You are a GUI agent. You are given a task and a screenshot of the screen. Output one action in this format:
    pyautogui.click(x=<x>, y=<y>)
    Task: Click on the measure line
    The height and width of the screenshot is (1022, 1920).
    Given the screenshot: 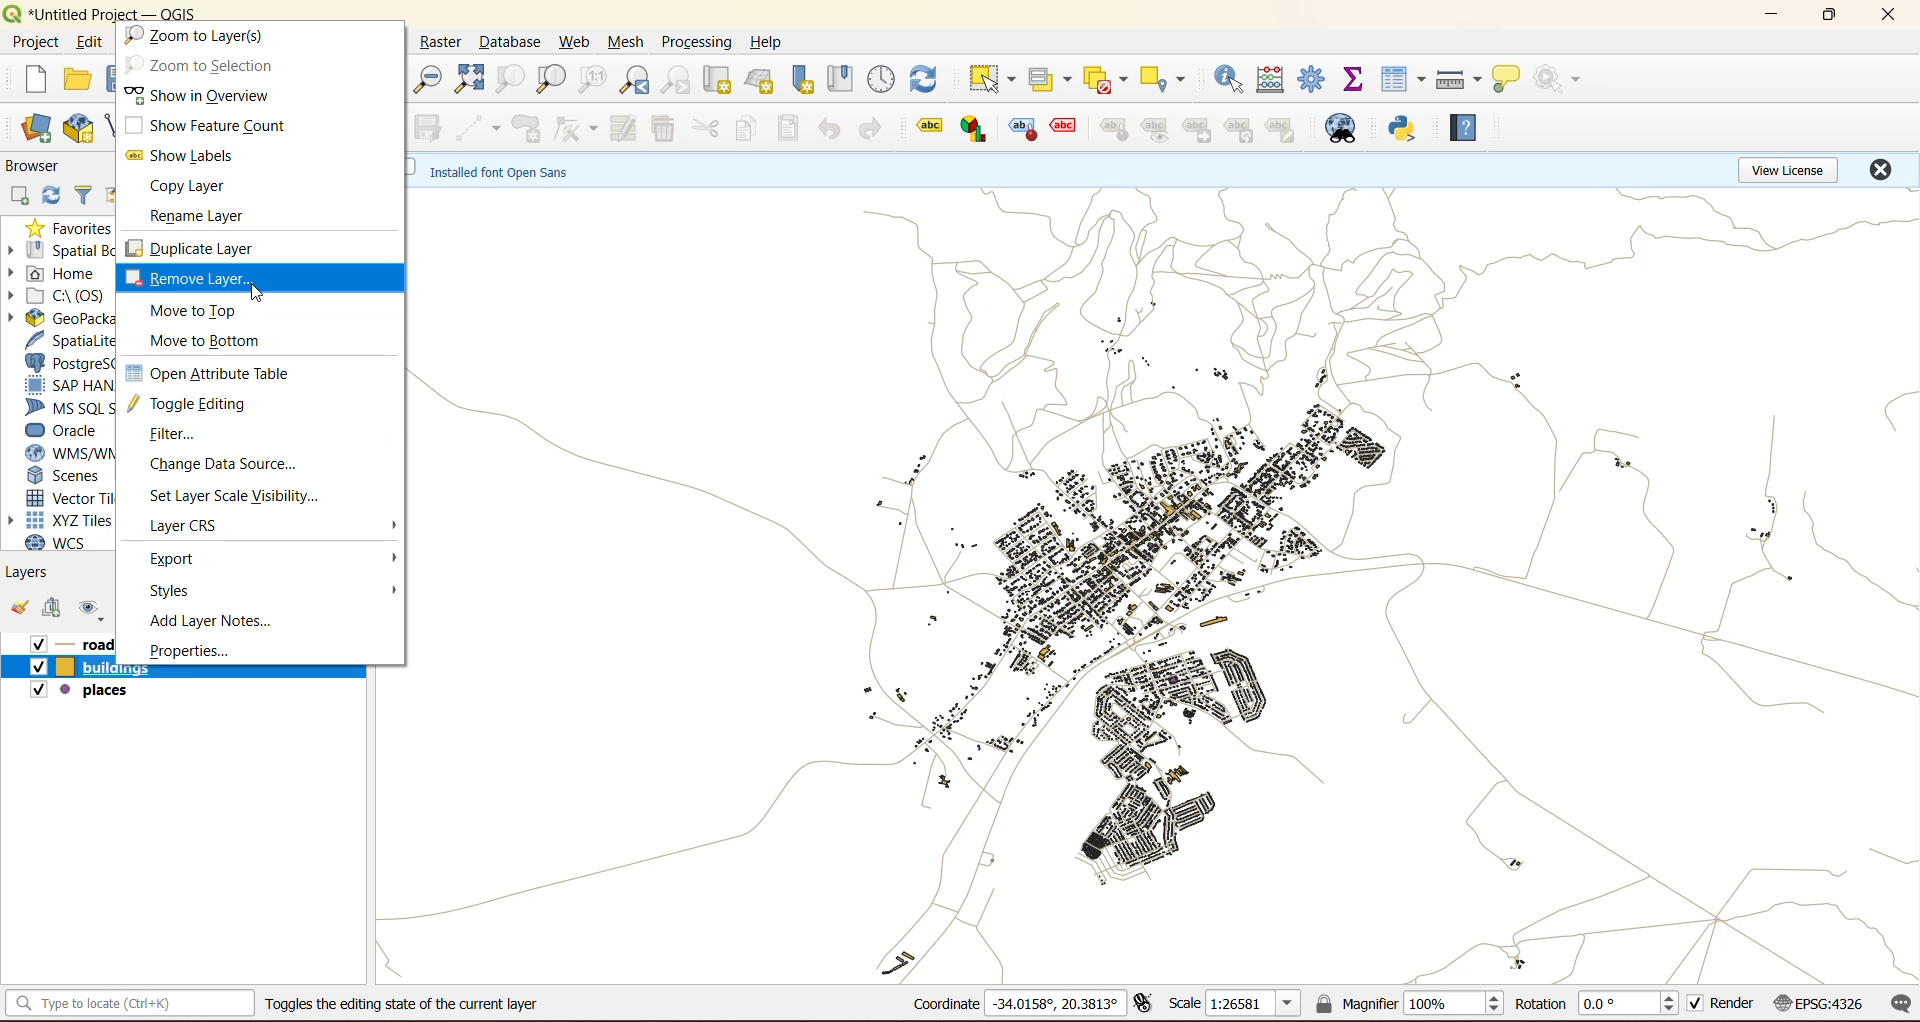 What is the action you would take?
    pyautogui.click(x=1461, y=78)
    